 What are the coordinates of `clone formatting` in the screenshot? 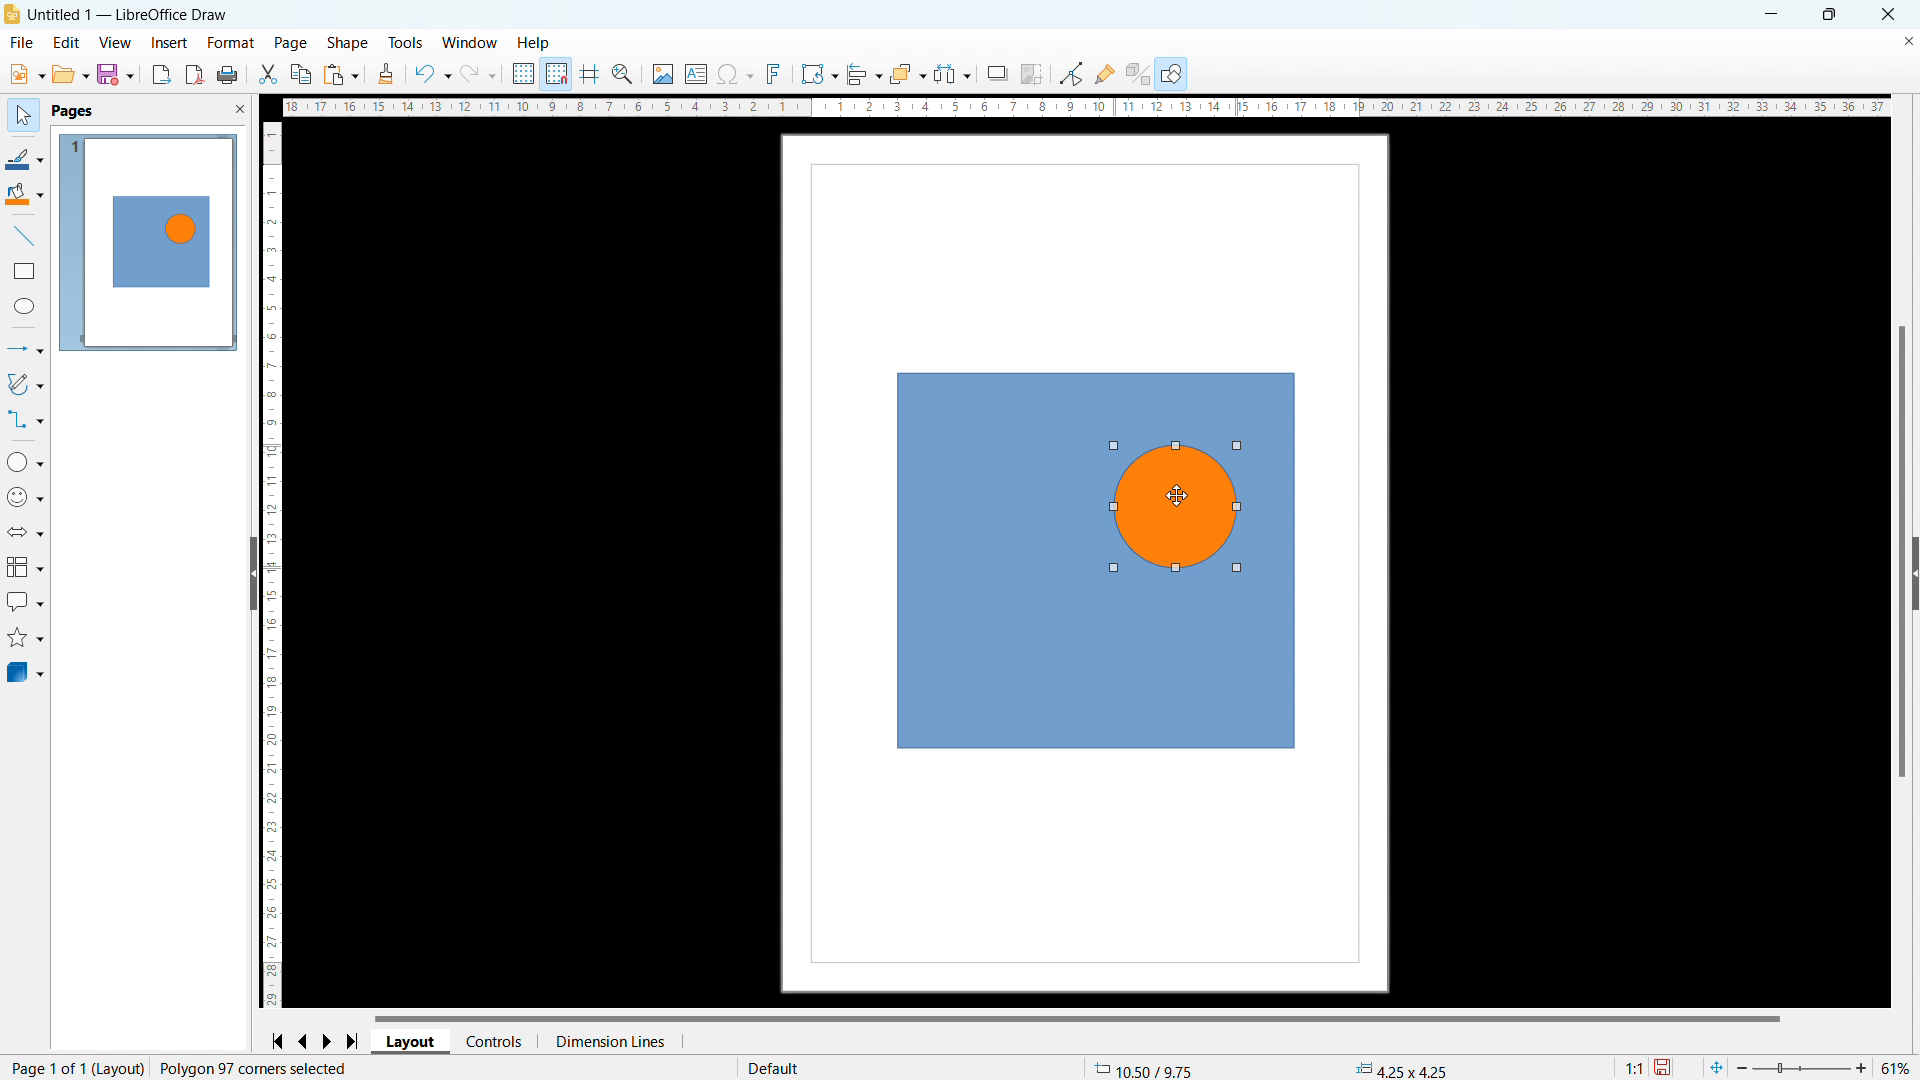 It's located at (386, 73).